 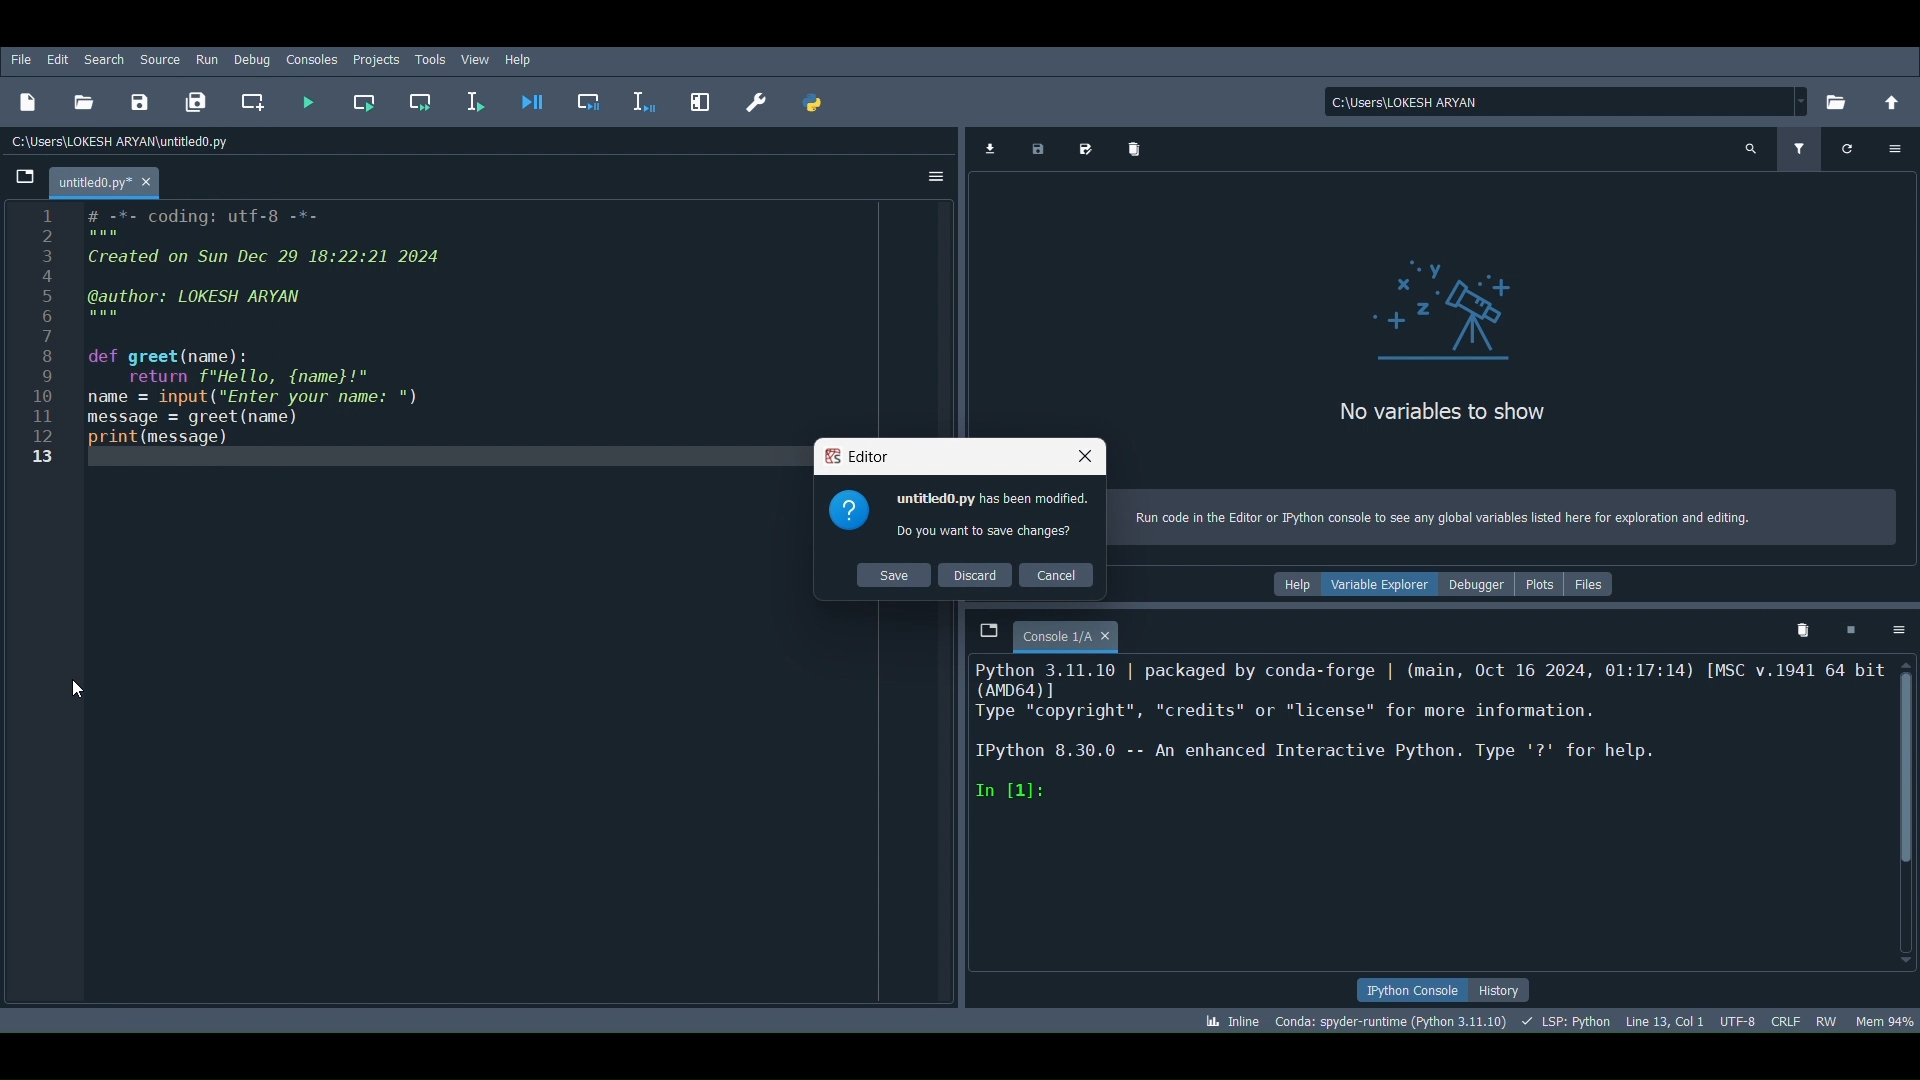 I want to click on PYTHONPATH manager, so click(x=811, y=102).